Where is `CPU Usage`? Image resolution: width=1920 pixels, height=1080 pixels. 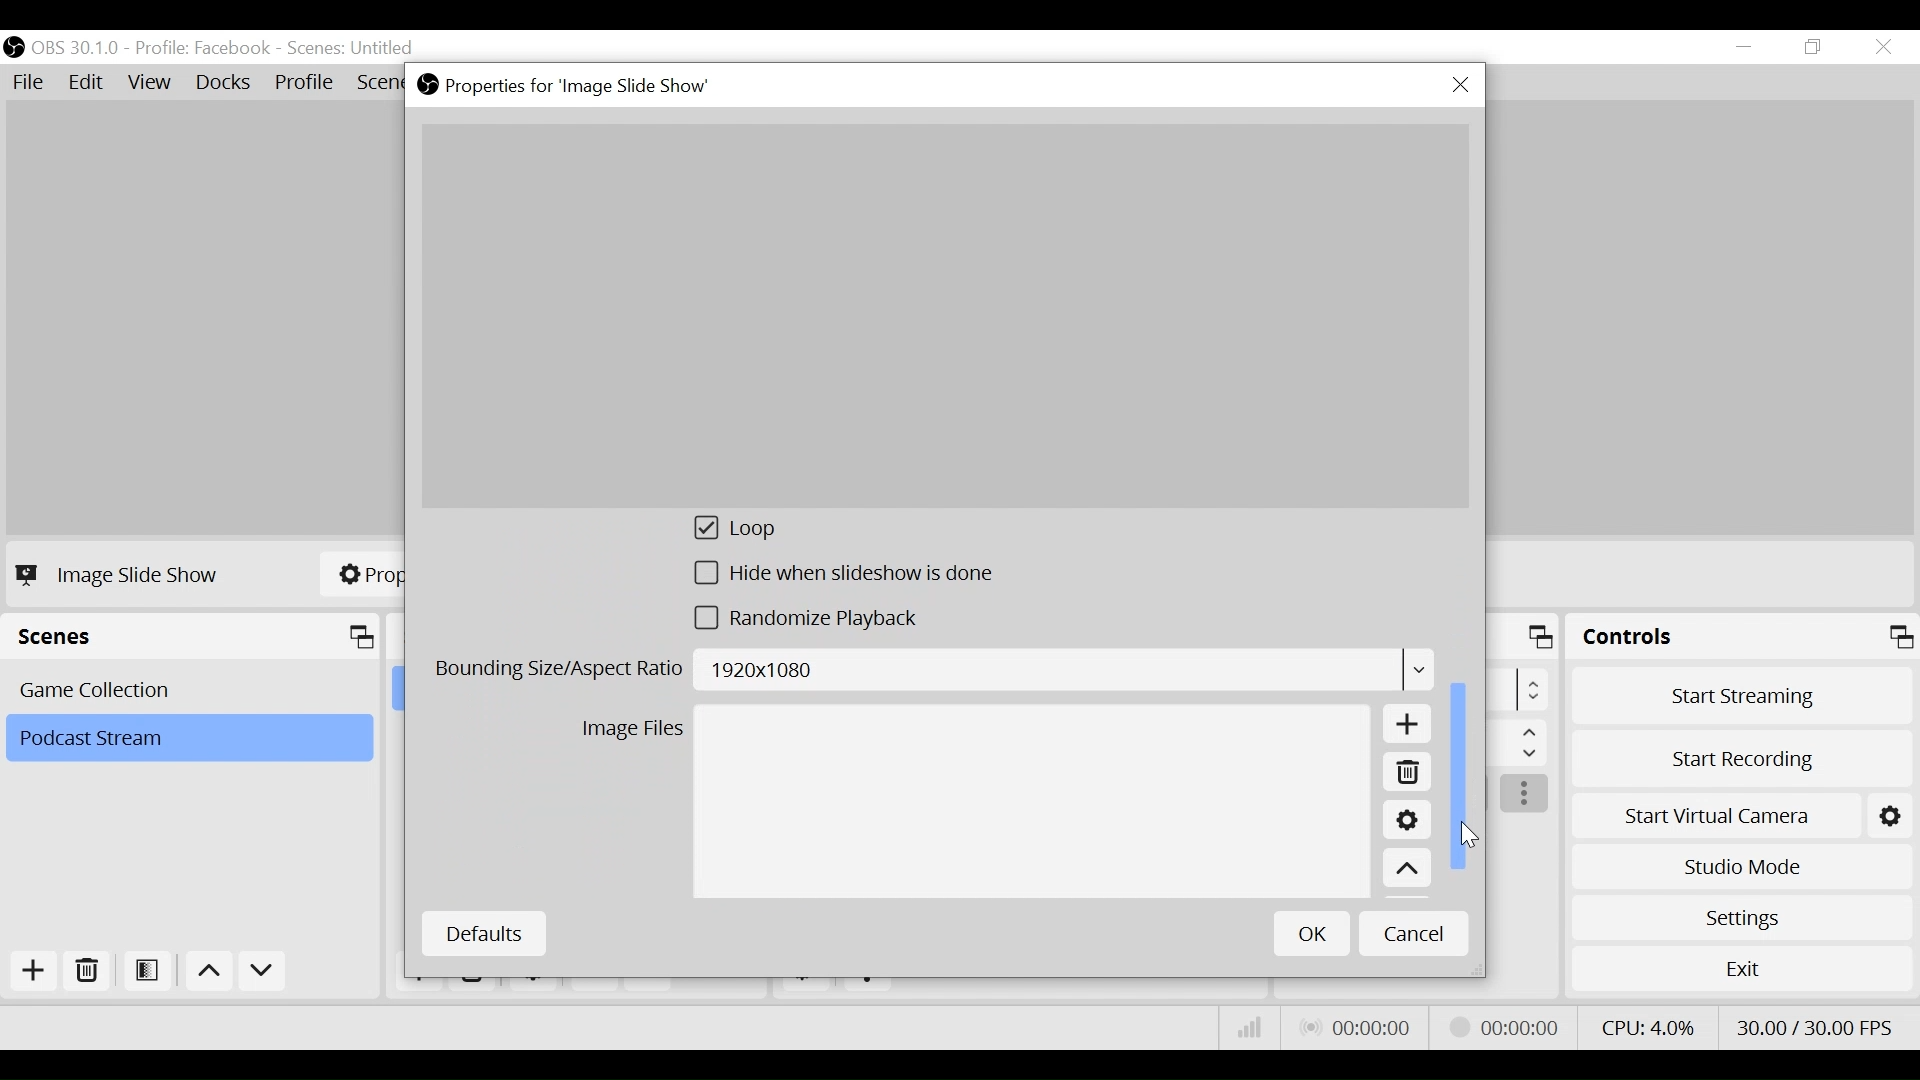
CPU Usage is located at coordinates (1645, 1025).